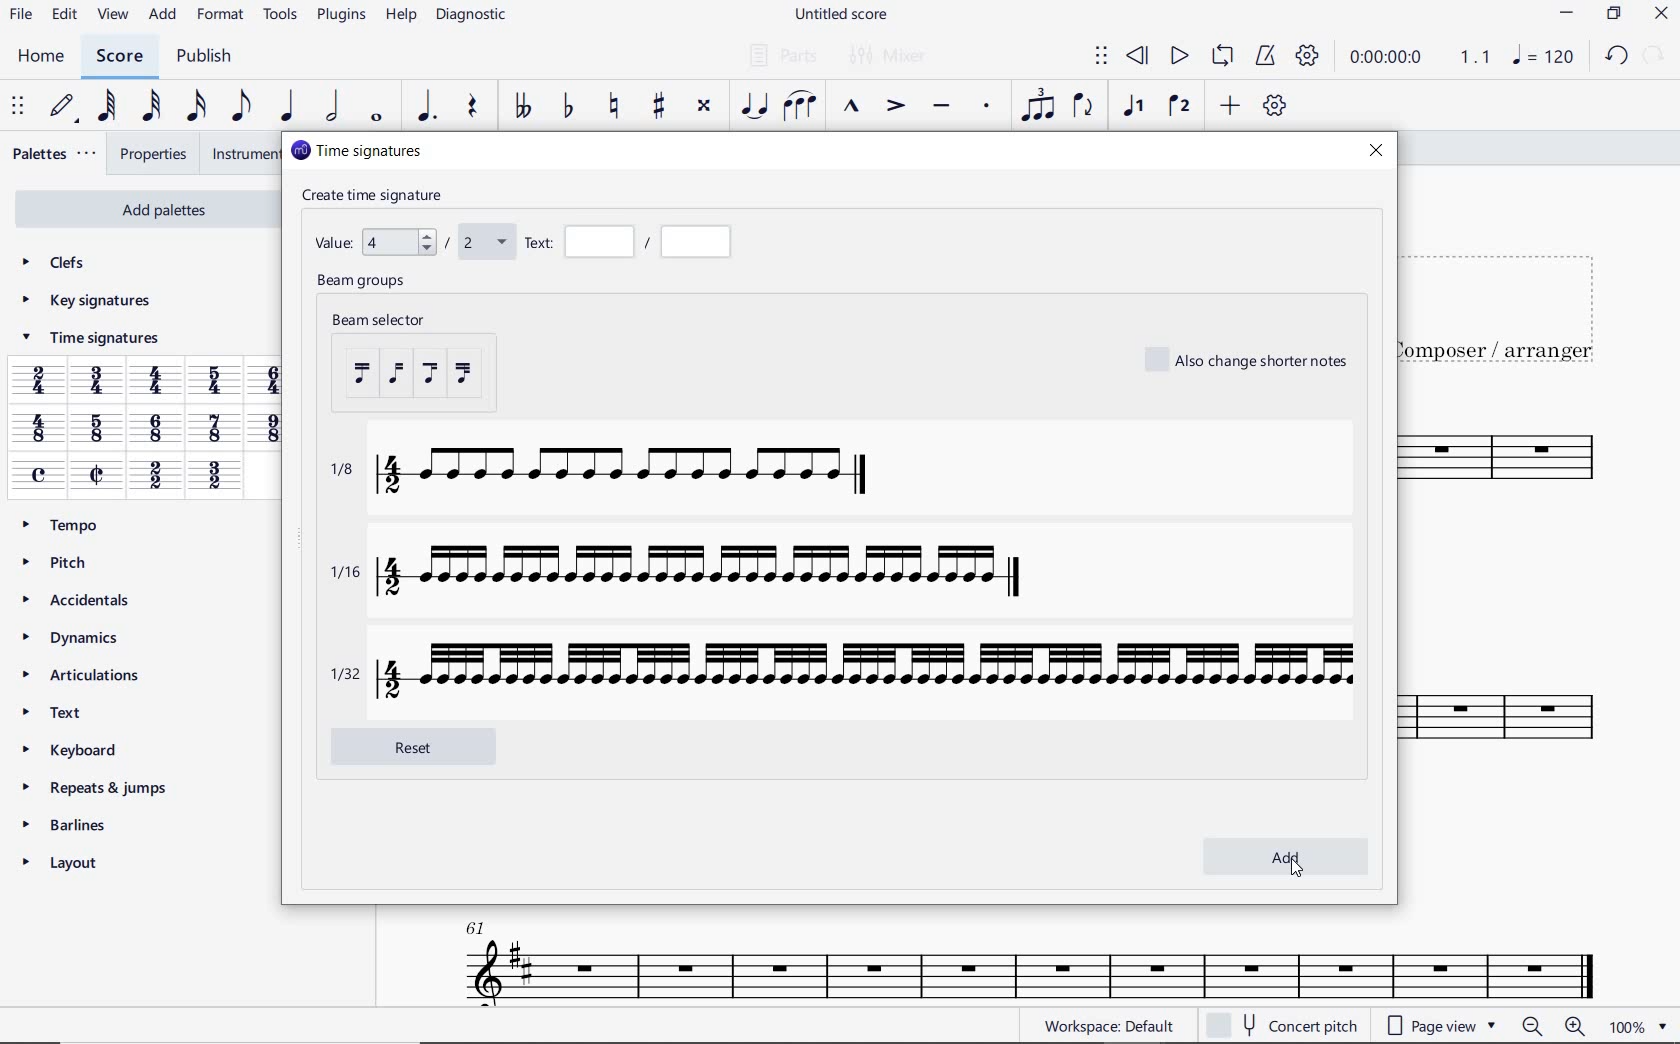 The width and height of the screenshot is (1680, 1044). I want to click on TITLE, so click(1510, 298).